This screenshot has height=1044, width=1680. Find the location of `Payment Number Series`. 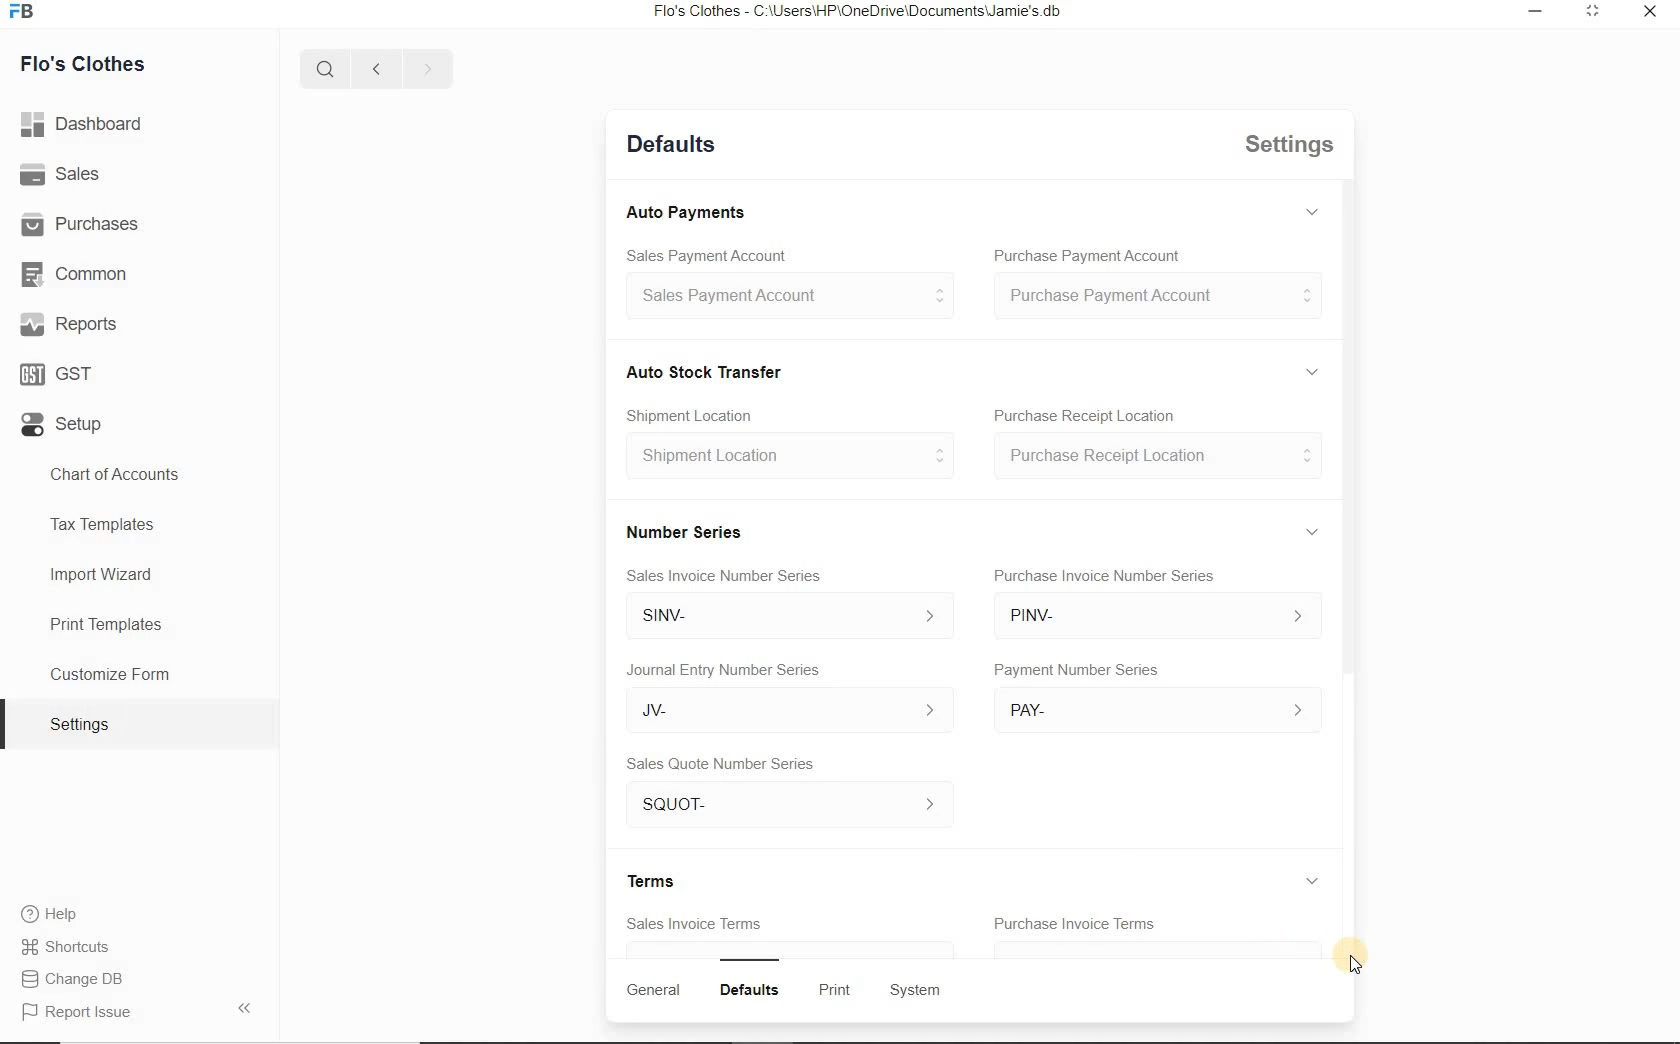

Payment Number Series is located at coordinates (1079, 668).